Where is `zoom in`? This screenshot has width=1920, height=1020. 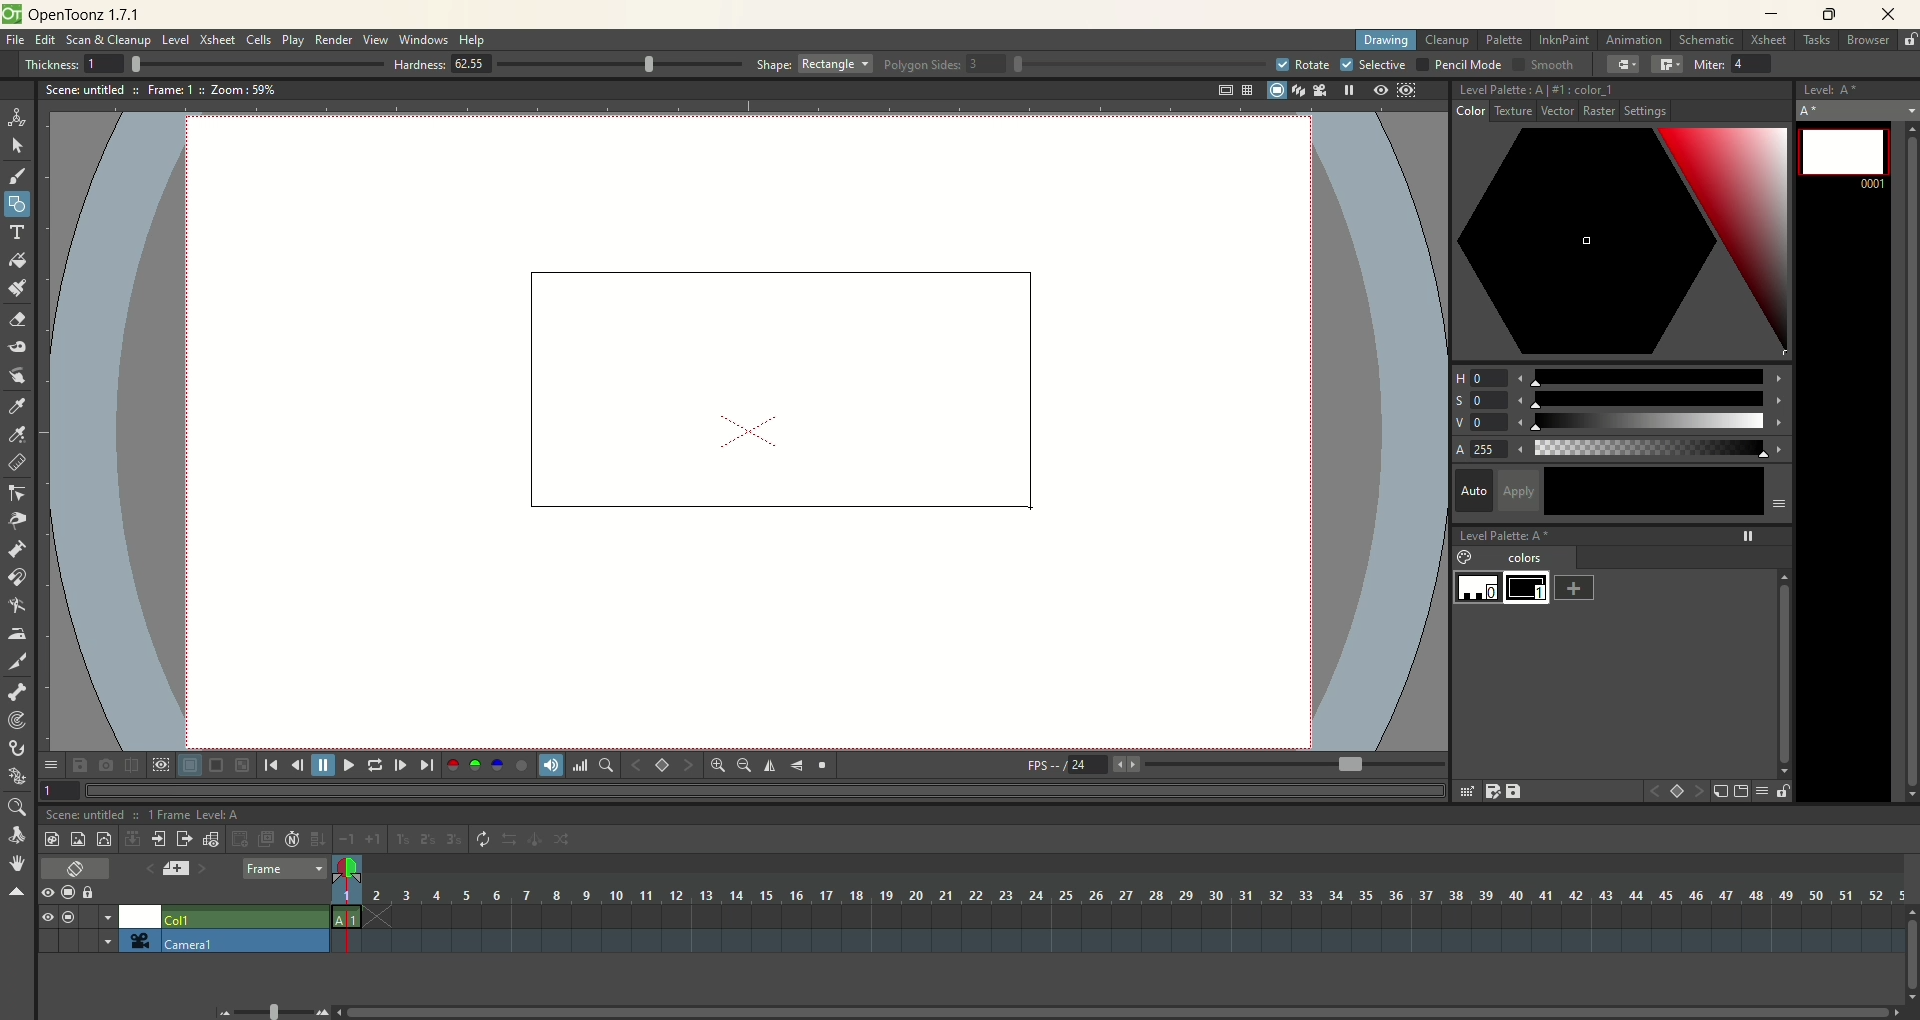
zoom in is located at coordinates (718, 765).